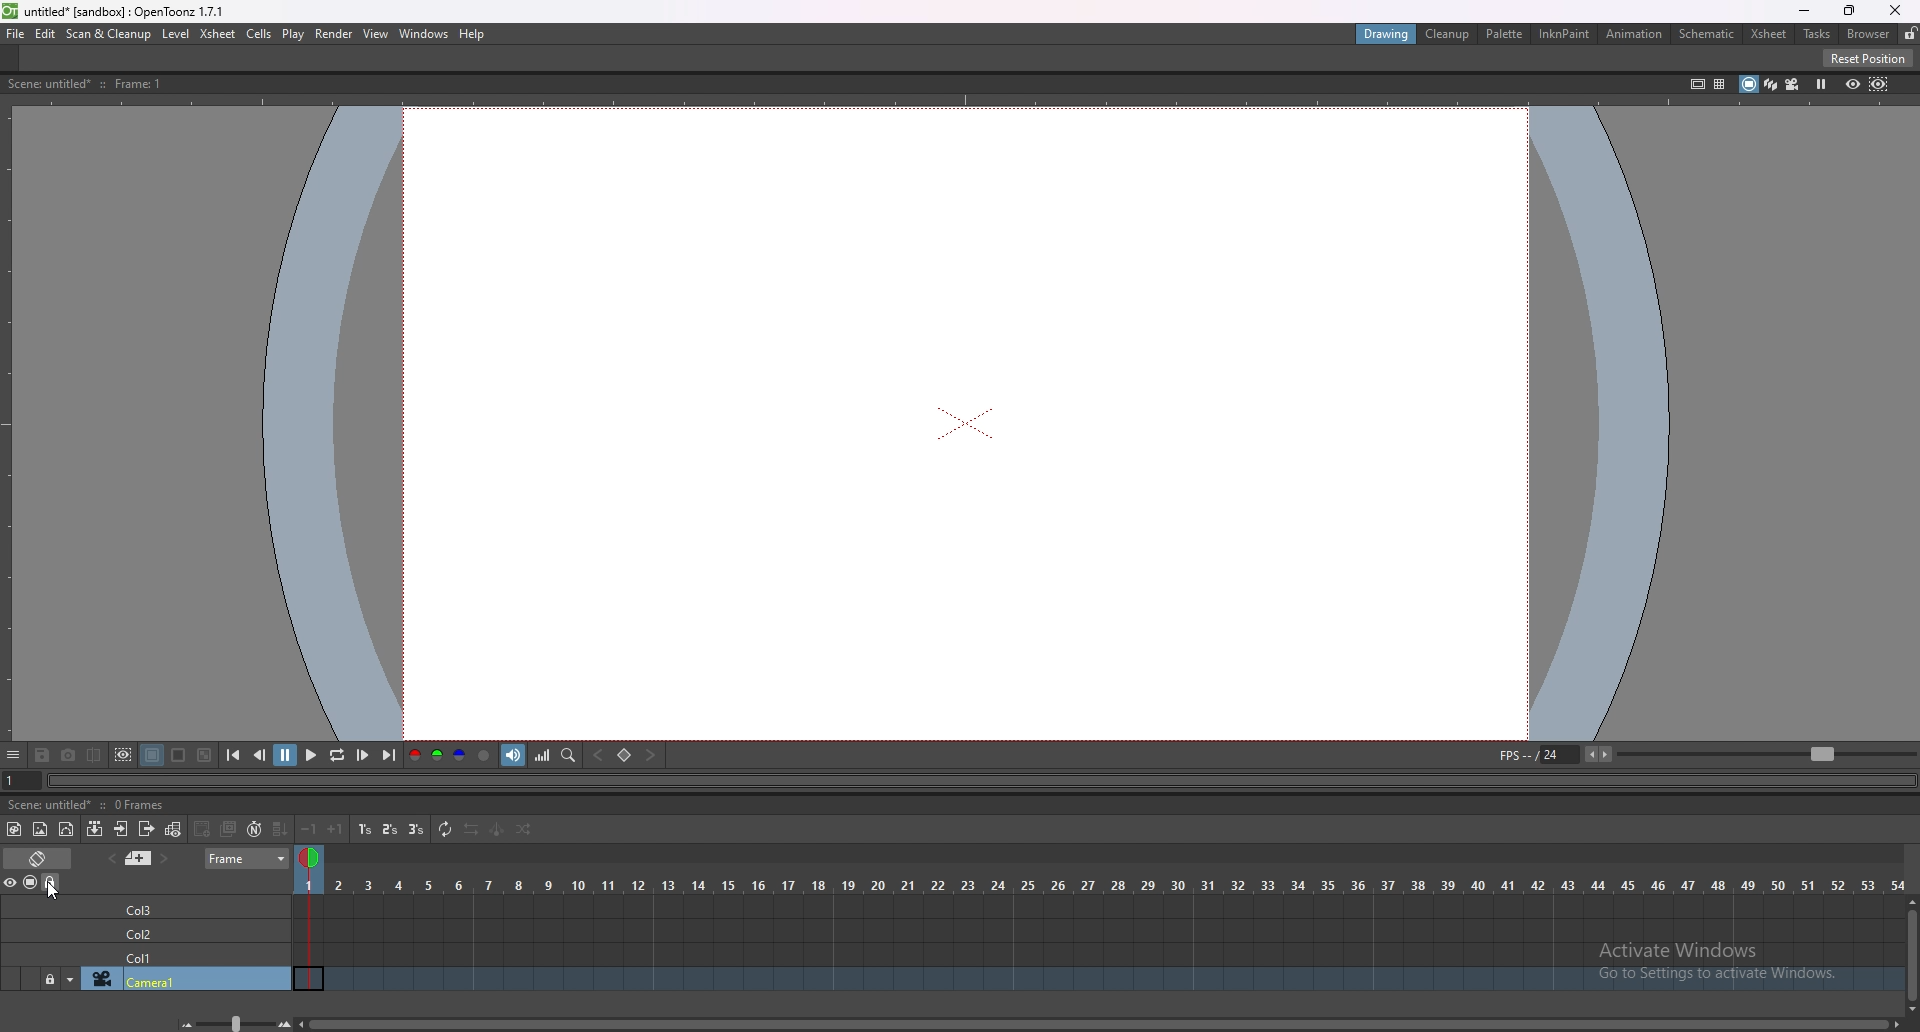 The height and width of the screenshot is (1032, 1920). Describe the element at coordinates (40, 829) in the screenshot. I see `new raster level` at that location.